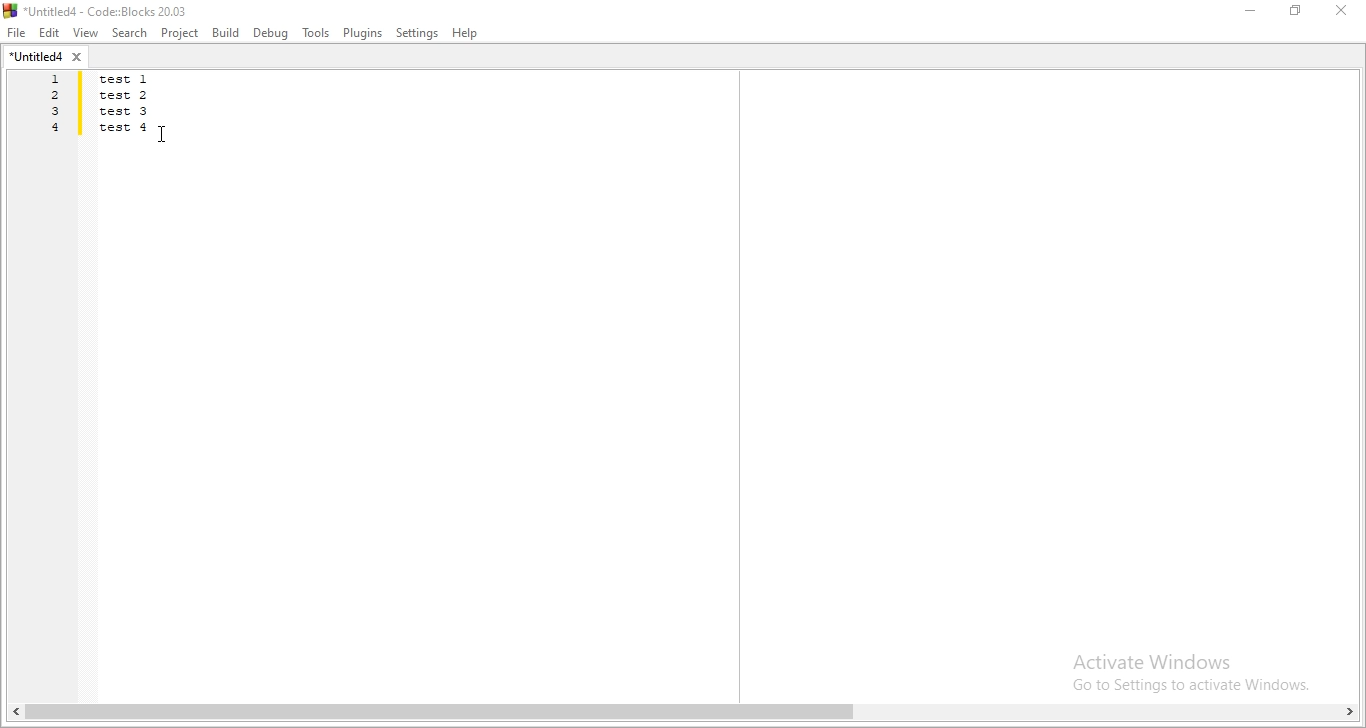 Image resolution: width=1366 pixels, height=728 pixels. Describe the element at coordinates (127, 113) in the screenshot. I see ` test 3` at that location.